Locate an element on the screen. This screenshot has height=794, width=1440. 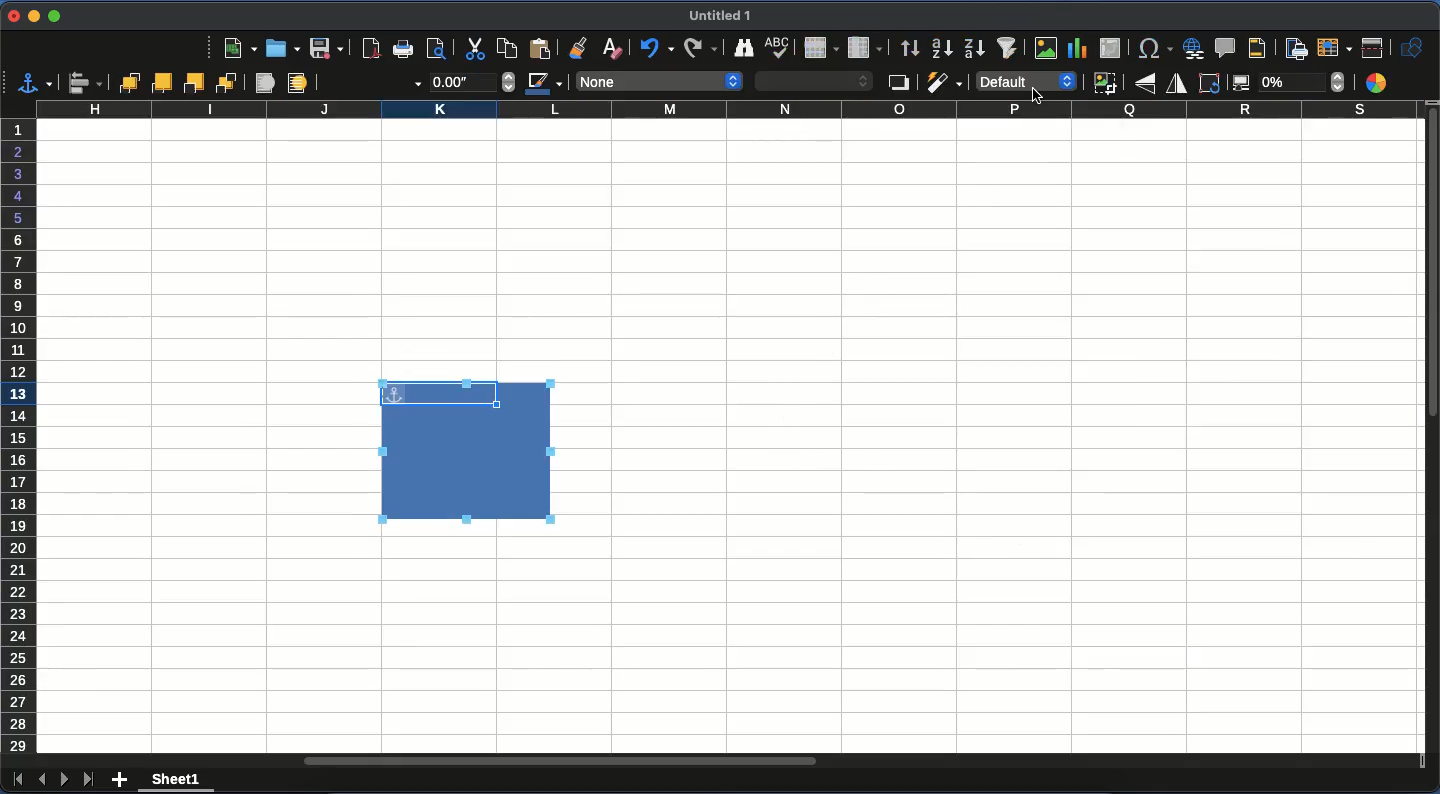
last sheet is located at coordinates (90, 780).